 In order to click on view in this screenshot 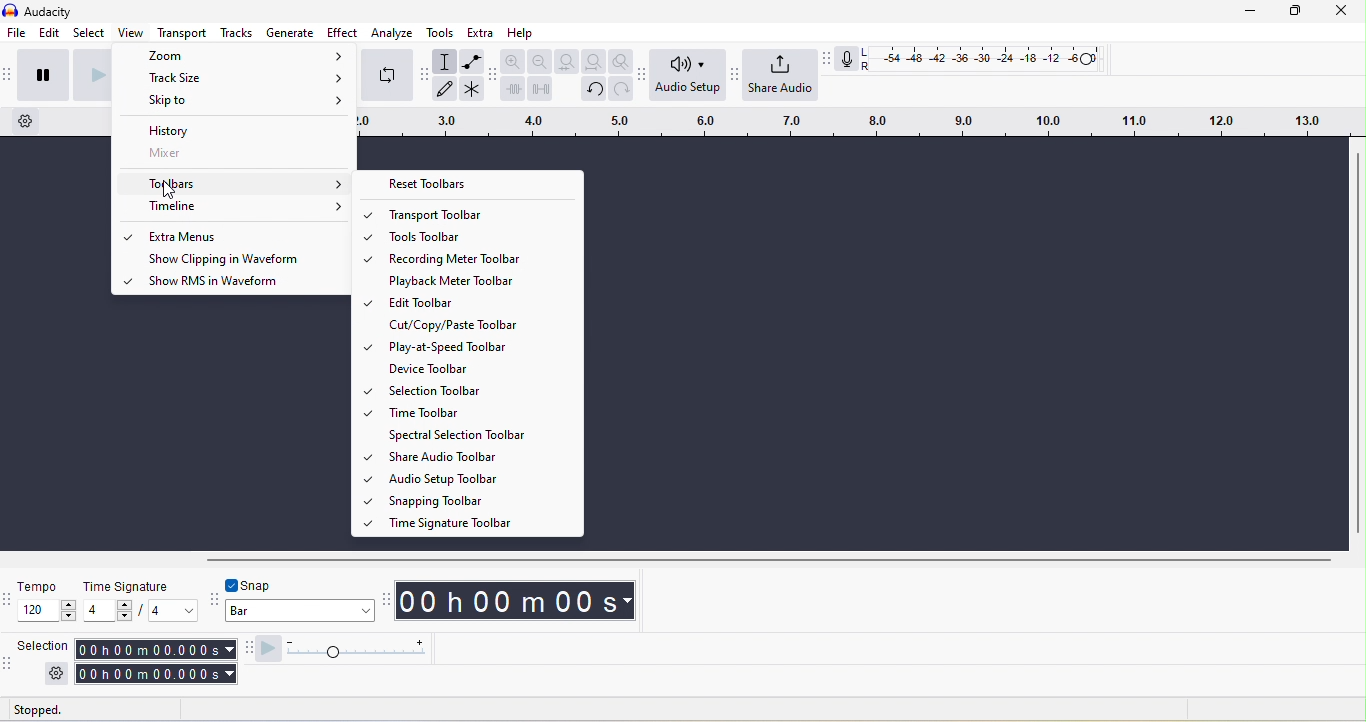, I will do `click(131, 32)`.